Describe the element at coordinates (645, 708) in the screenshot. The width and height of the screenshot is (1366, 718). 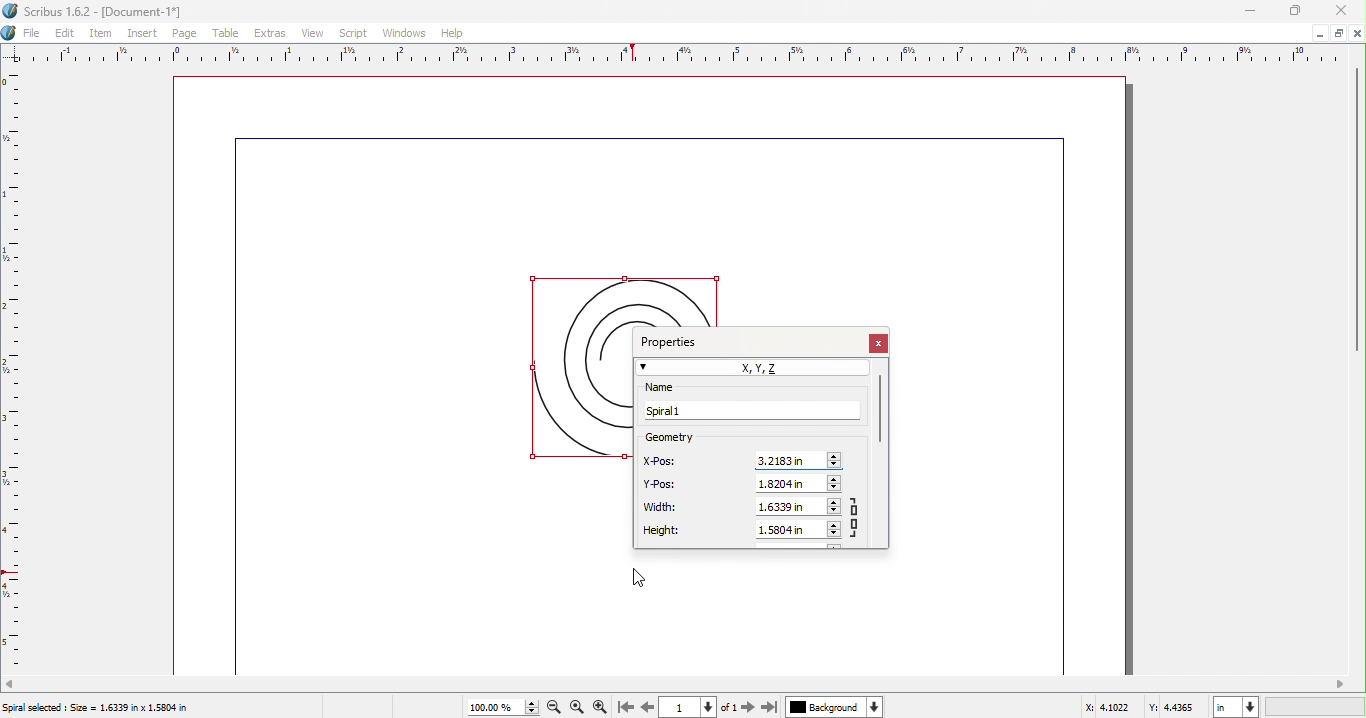
I see `Go to the previous page` at that location.